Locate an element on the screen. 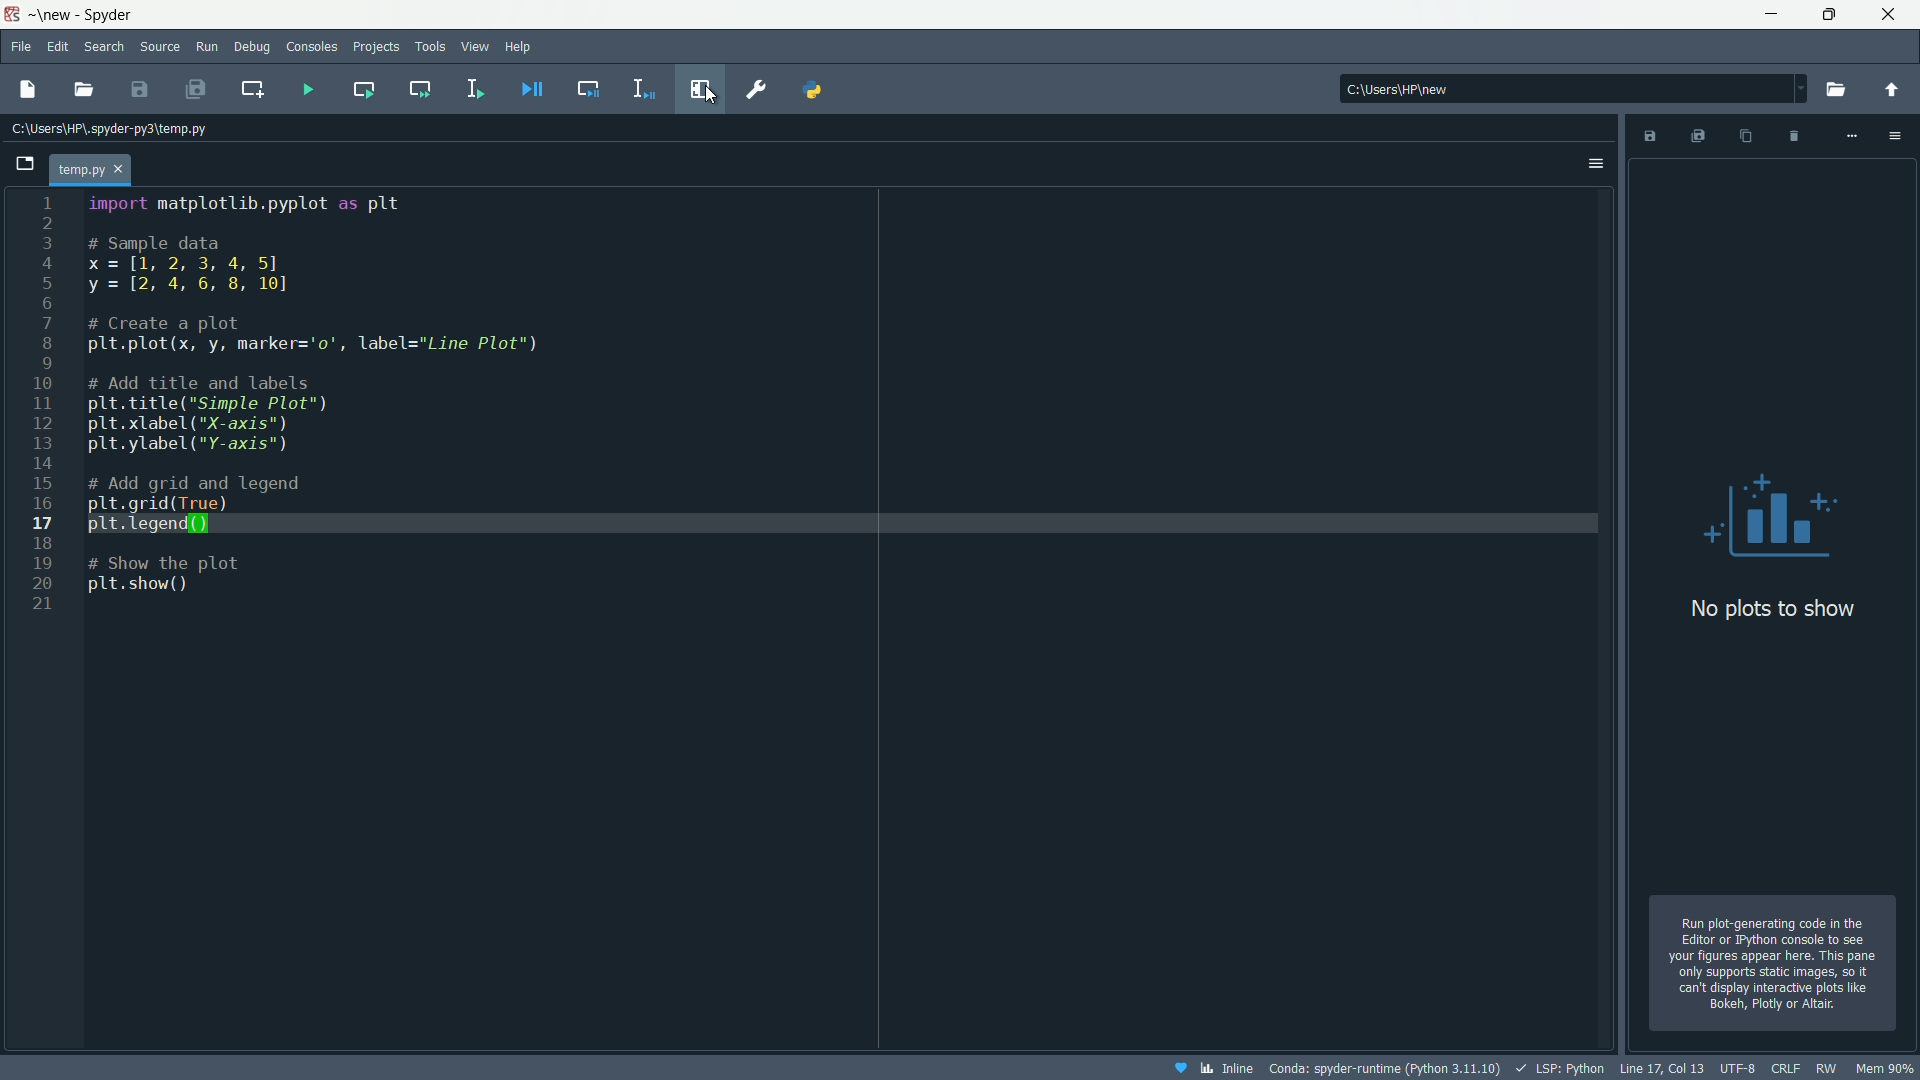 This screenshot has height=1080, width=1920. memory usage is located at coordinates (1885, 1068).